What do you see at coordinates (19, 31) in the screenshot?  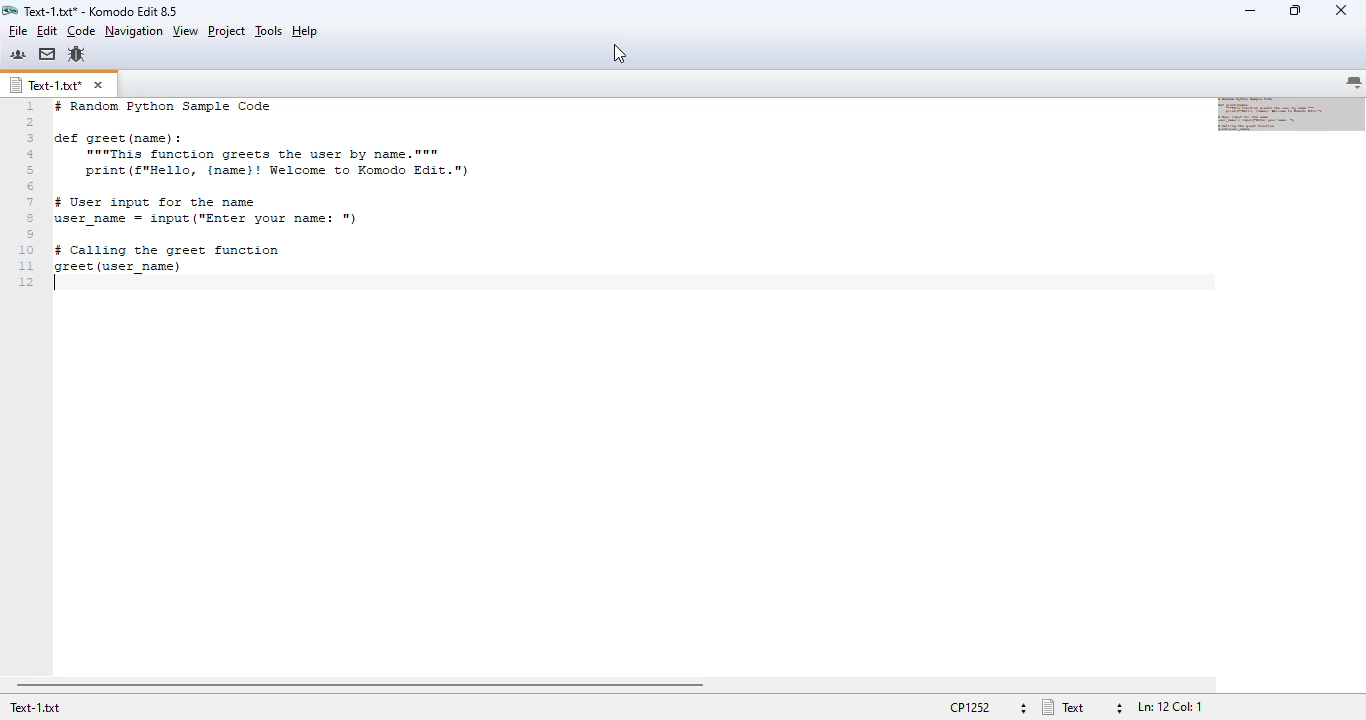 I see `file` at bounding box center [19, 31].